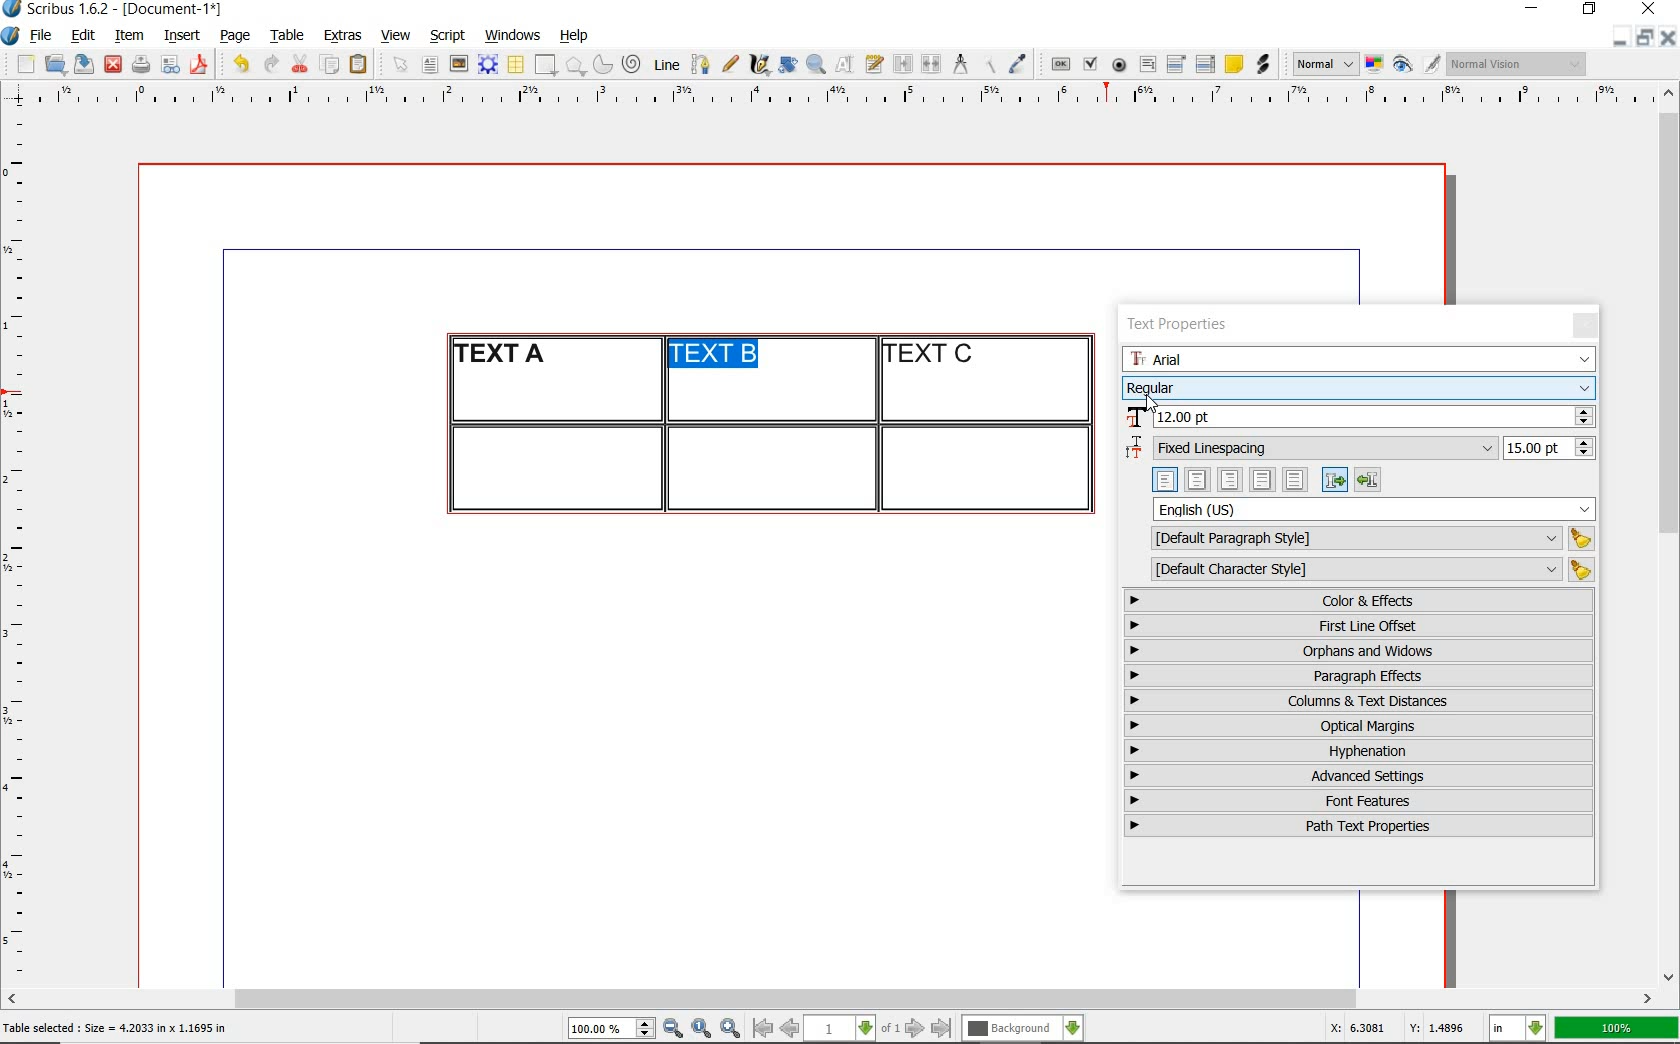 Image resolution: width=1680 pixels, height=1044 pixels. Describe the element at coordinates (1357, 652) in the screenshot. I see `orphans & windows` at that location.